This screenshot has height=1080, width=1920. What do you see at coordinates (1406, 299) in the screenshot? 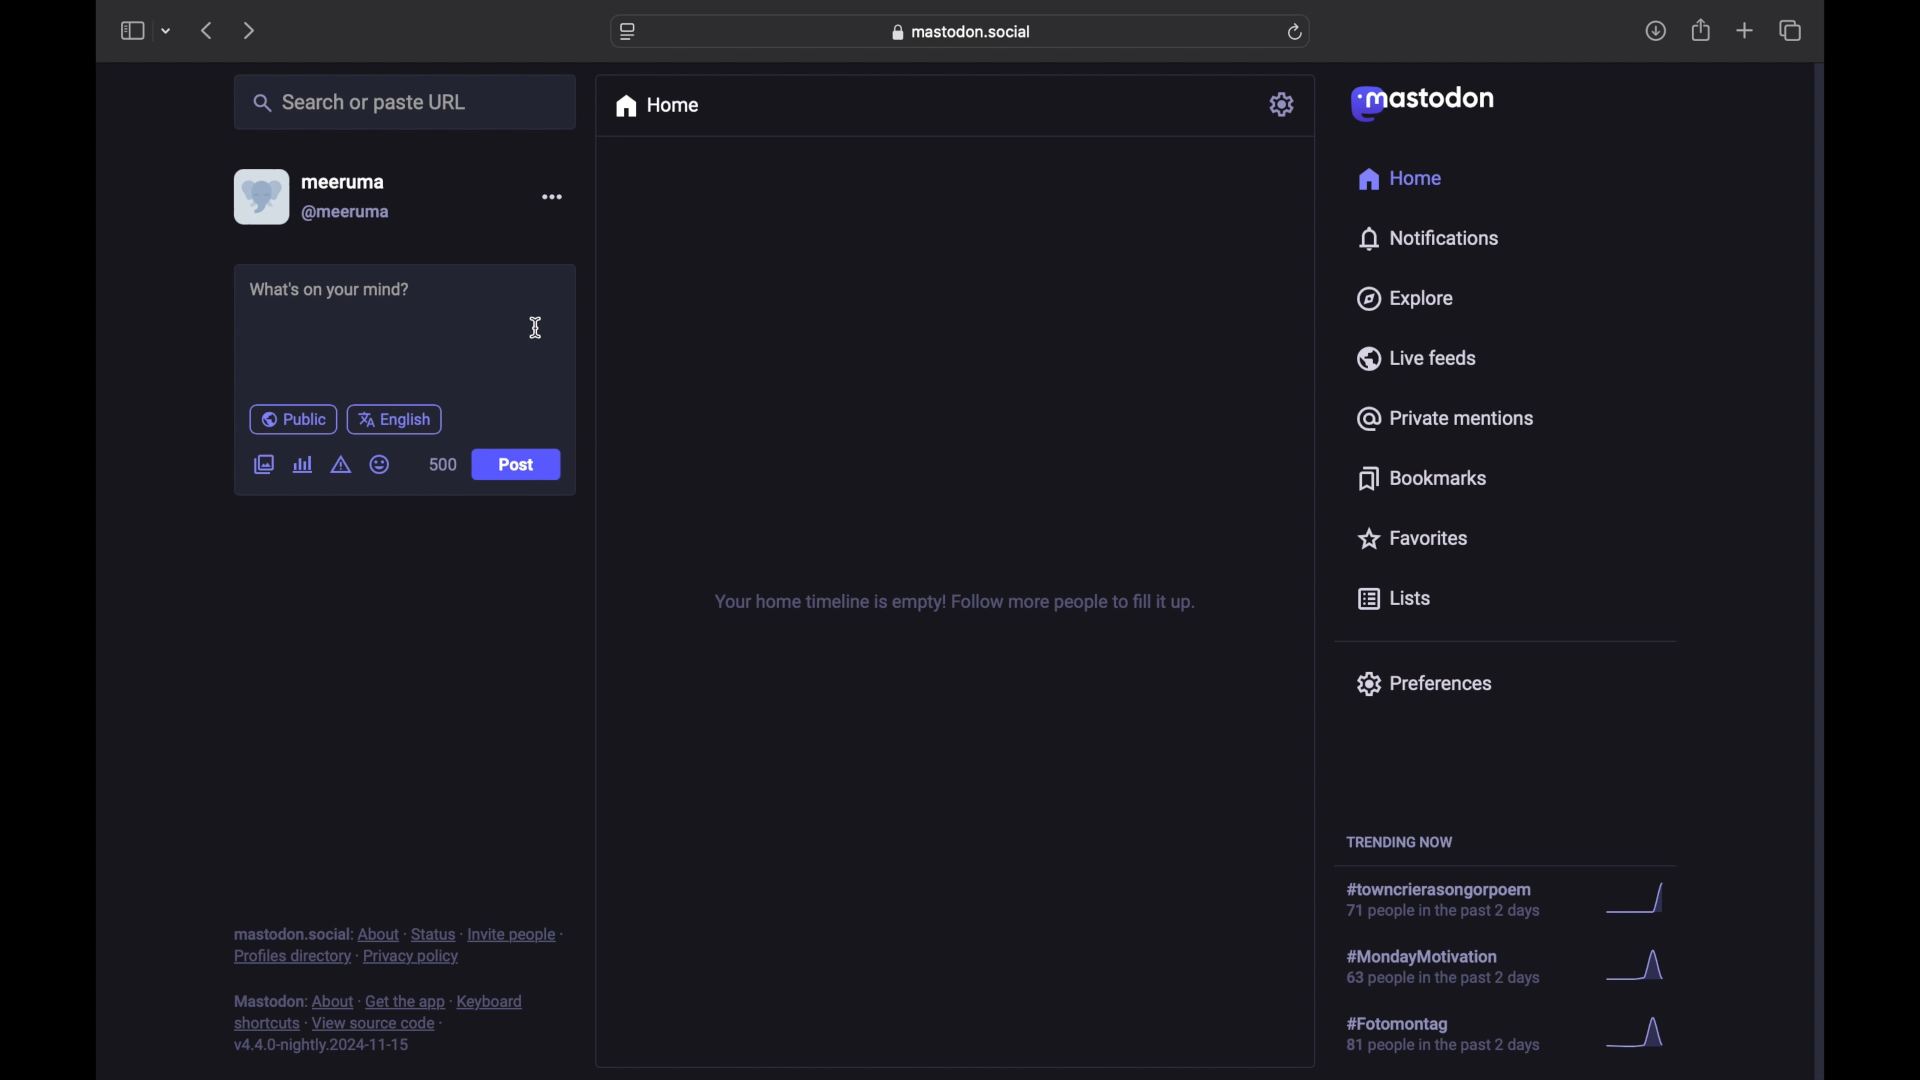
I see `explore` at bounding box center [1406, 299].